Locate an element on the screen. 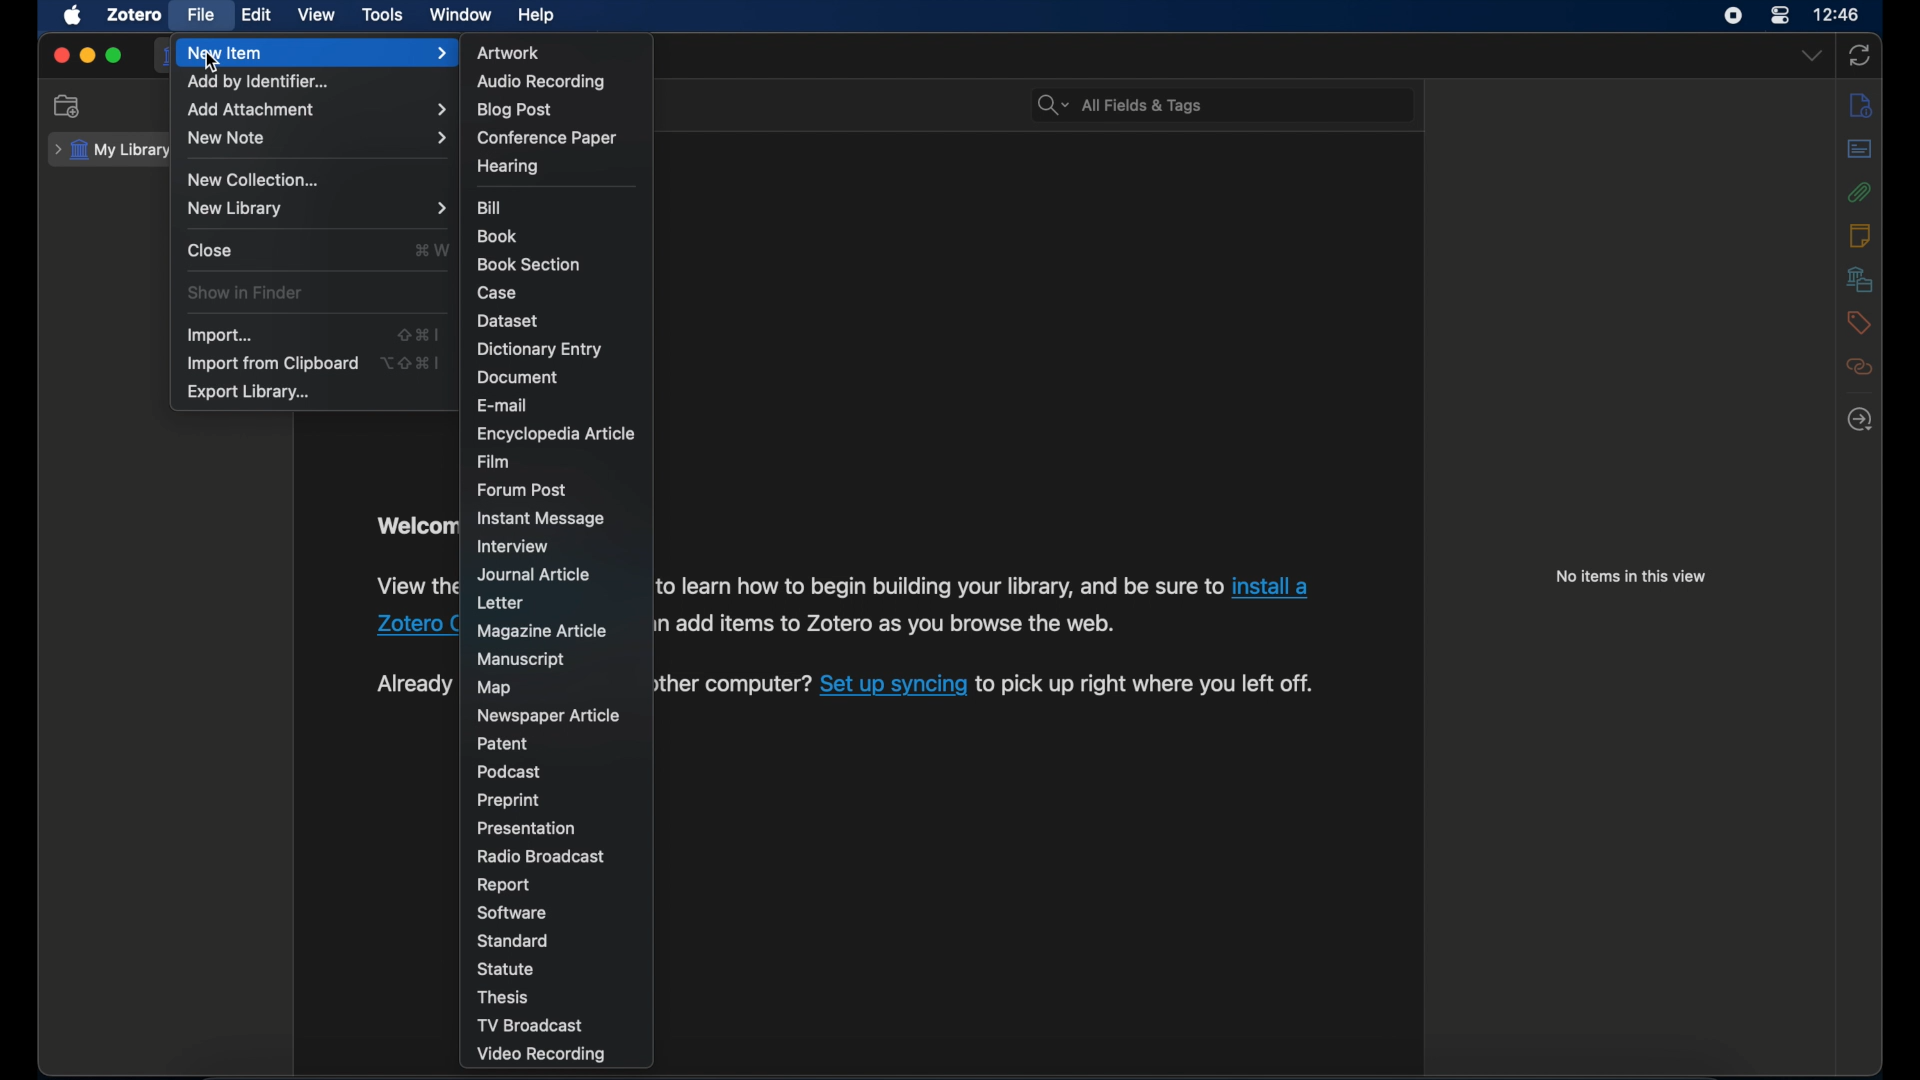 The width and height of the screenshot is (1920, 1080). close is located at coordinates (210, 249).